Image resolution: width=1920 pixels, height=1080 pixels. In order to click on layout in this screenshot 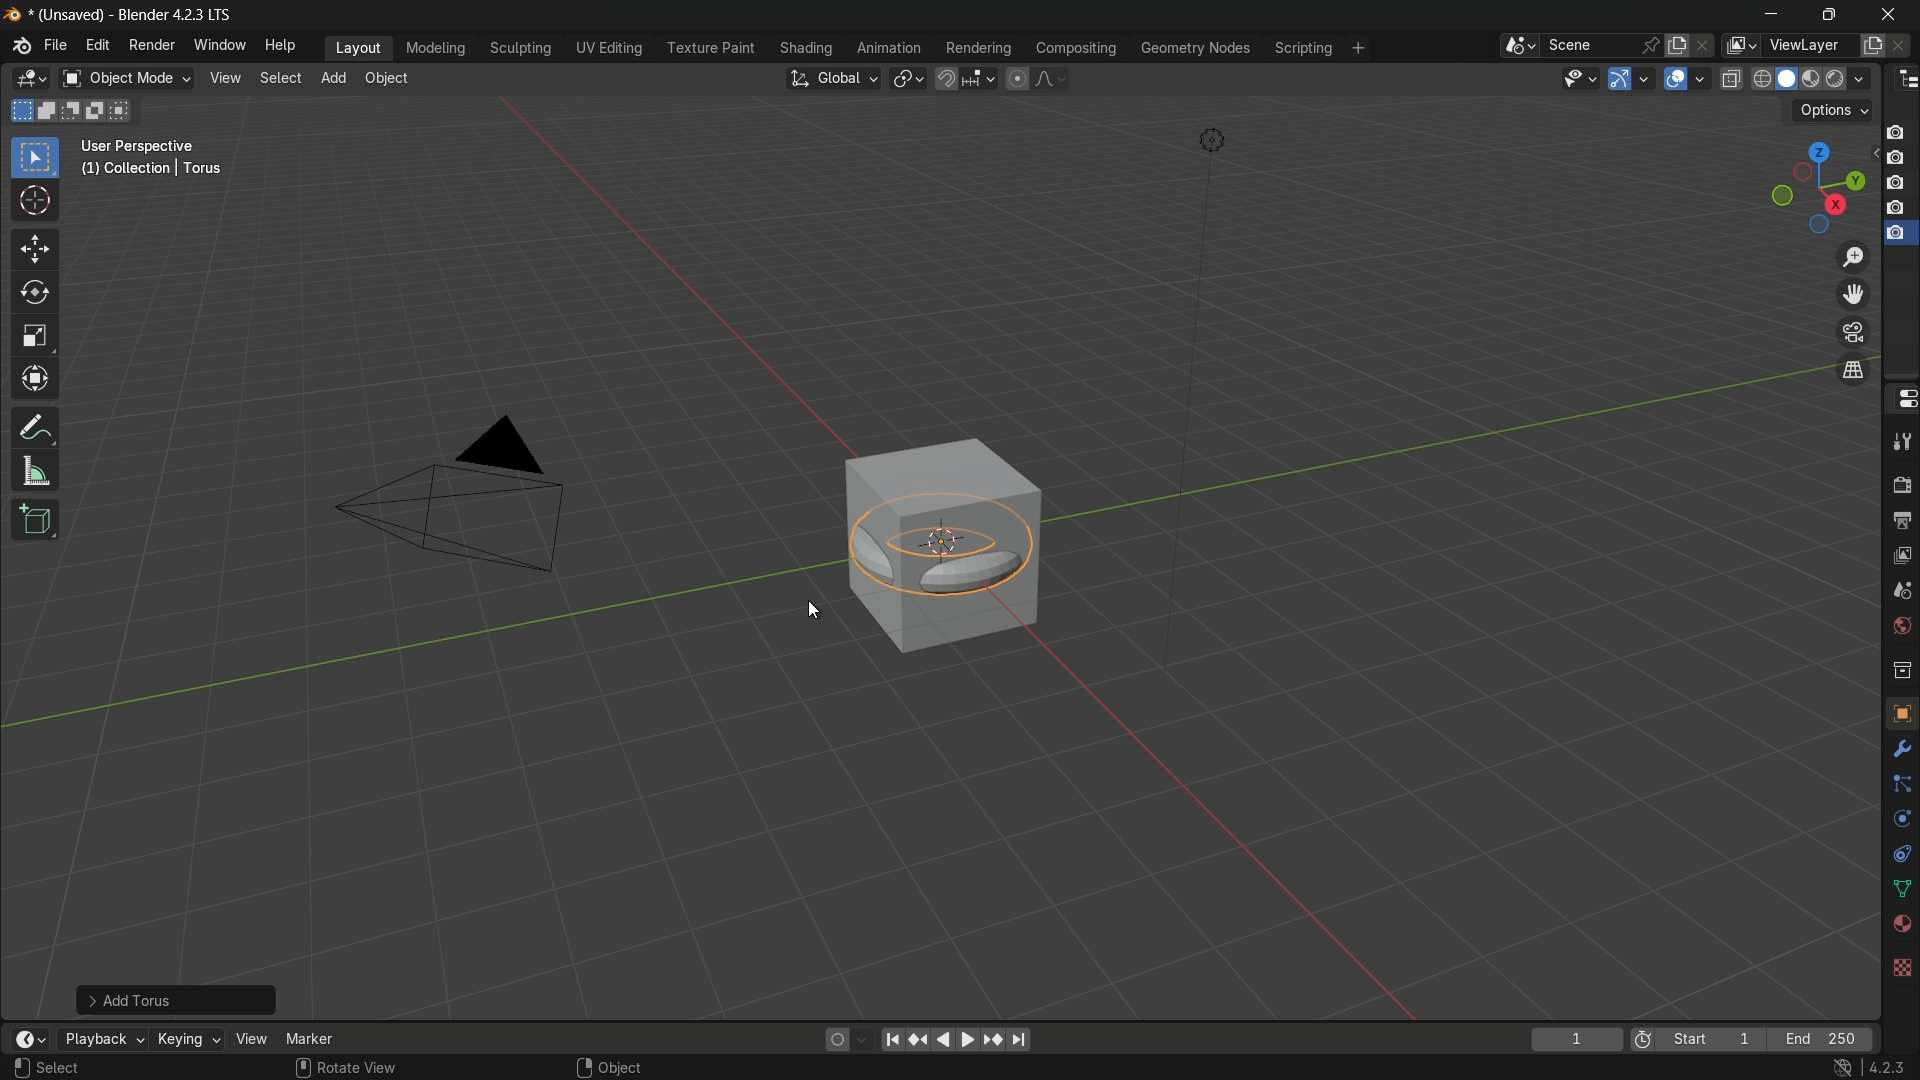, I will do `click(359, 47)`.